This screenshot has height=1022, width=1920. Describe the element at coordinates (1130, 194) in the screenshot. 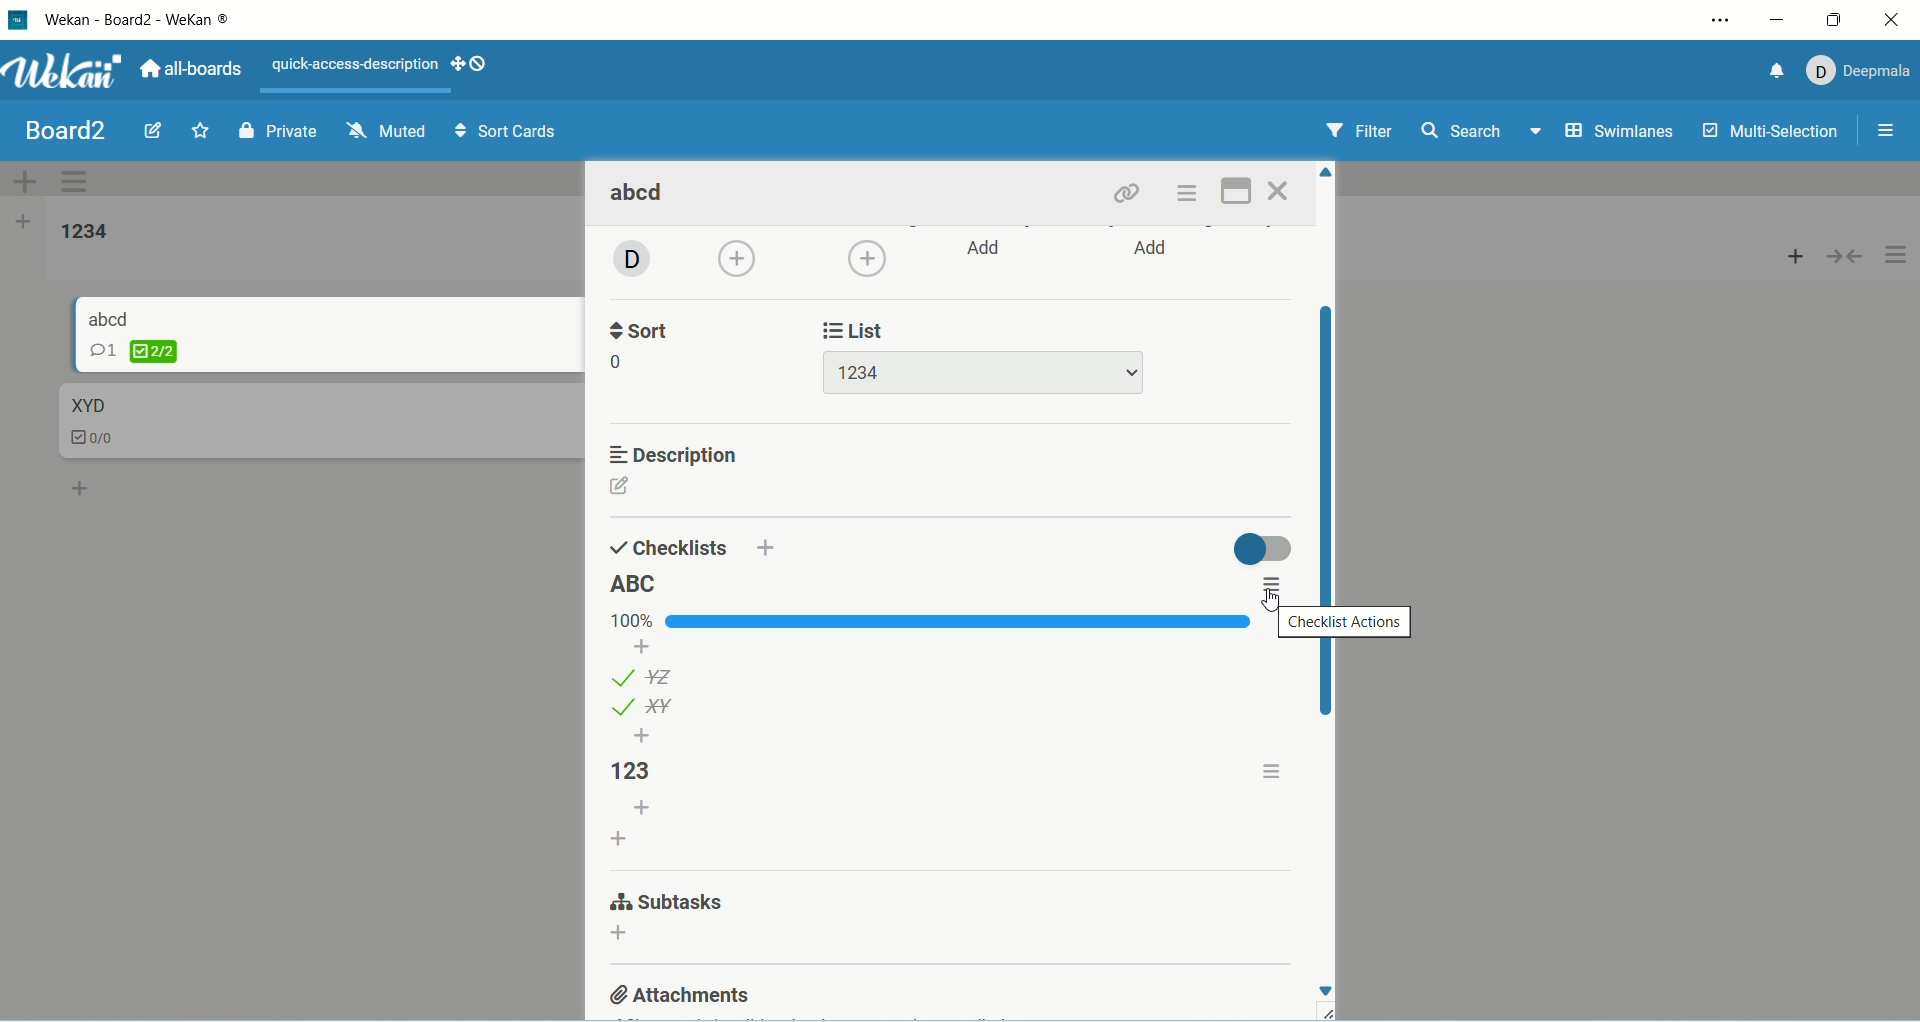

I see `link` at that location.